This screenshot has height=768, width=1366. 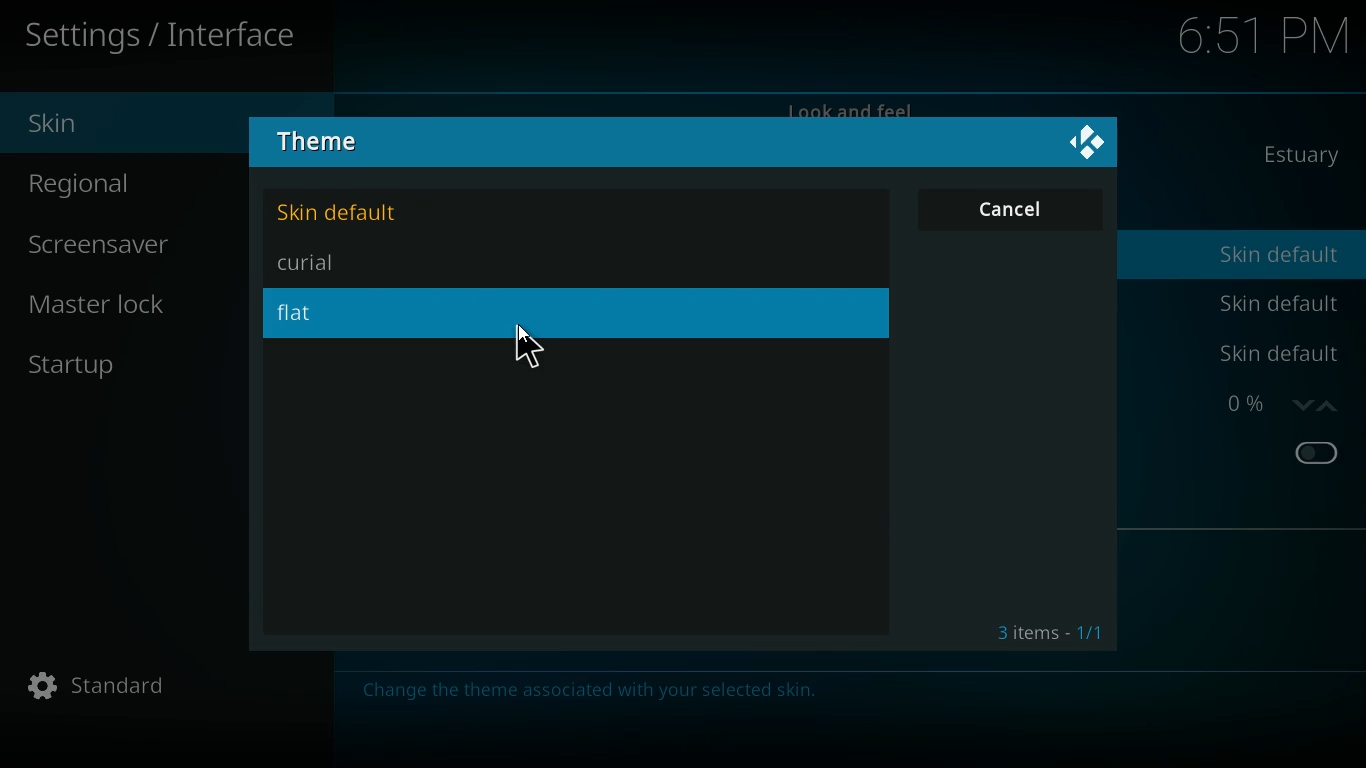 I want to click on skin default, so click(x=1284, y=256).